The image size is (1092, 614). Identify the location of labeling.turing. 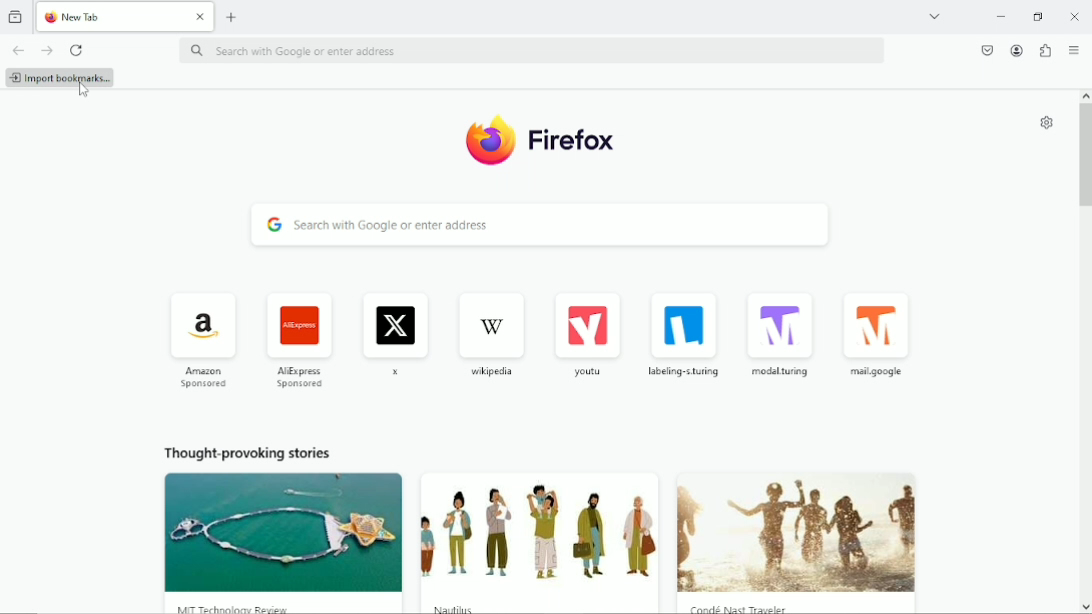
(685, 334).